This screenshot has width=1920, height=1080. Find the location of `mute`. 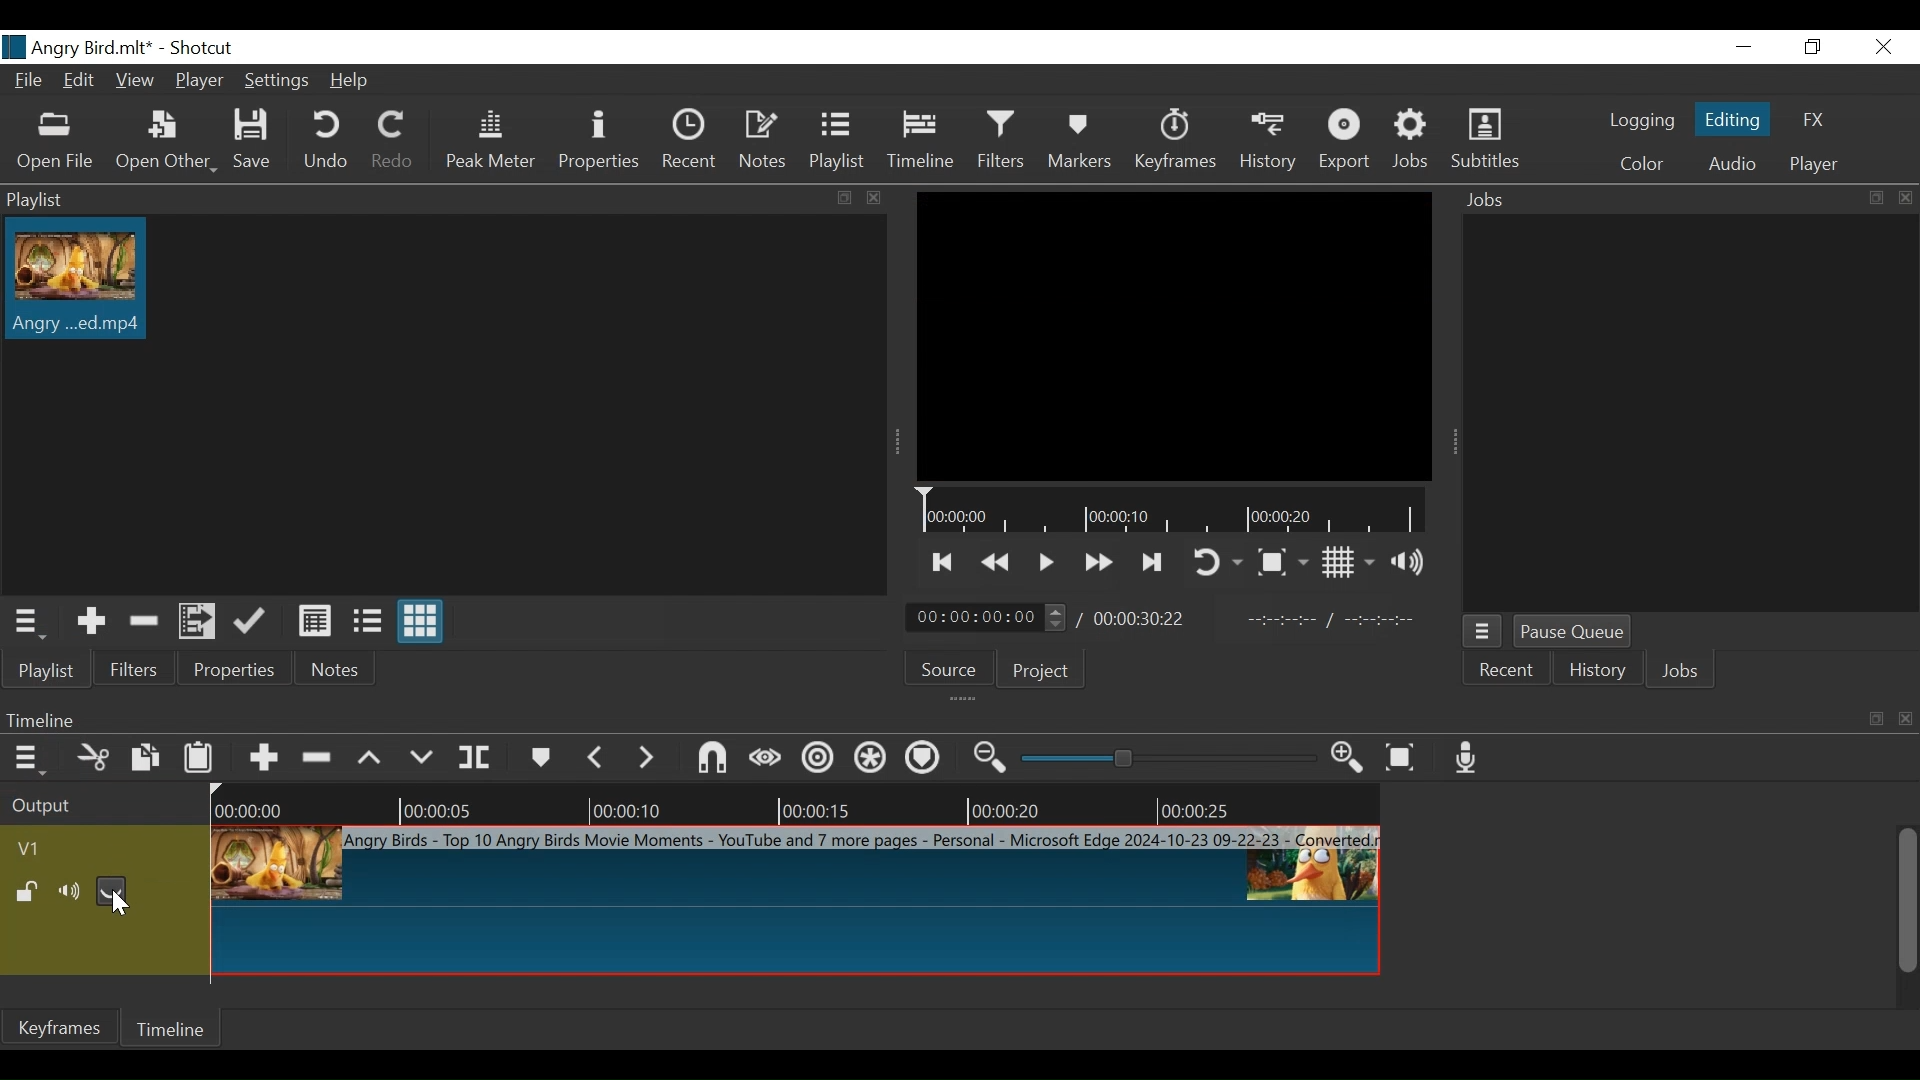

mute is located at coordinates (69, 891).